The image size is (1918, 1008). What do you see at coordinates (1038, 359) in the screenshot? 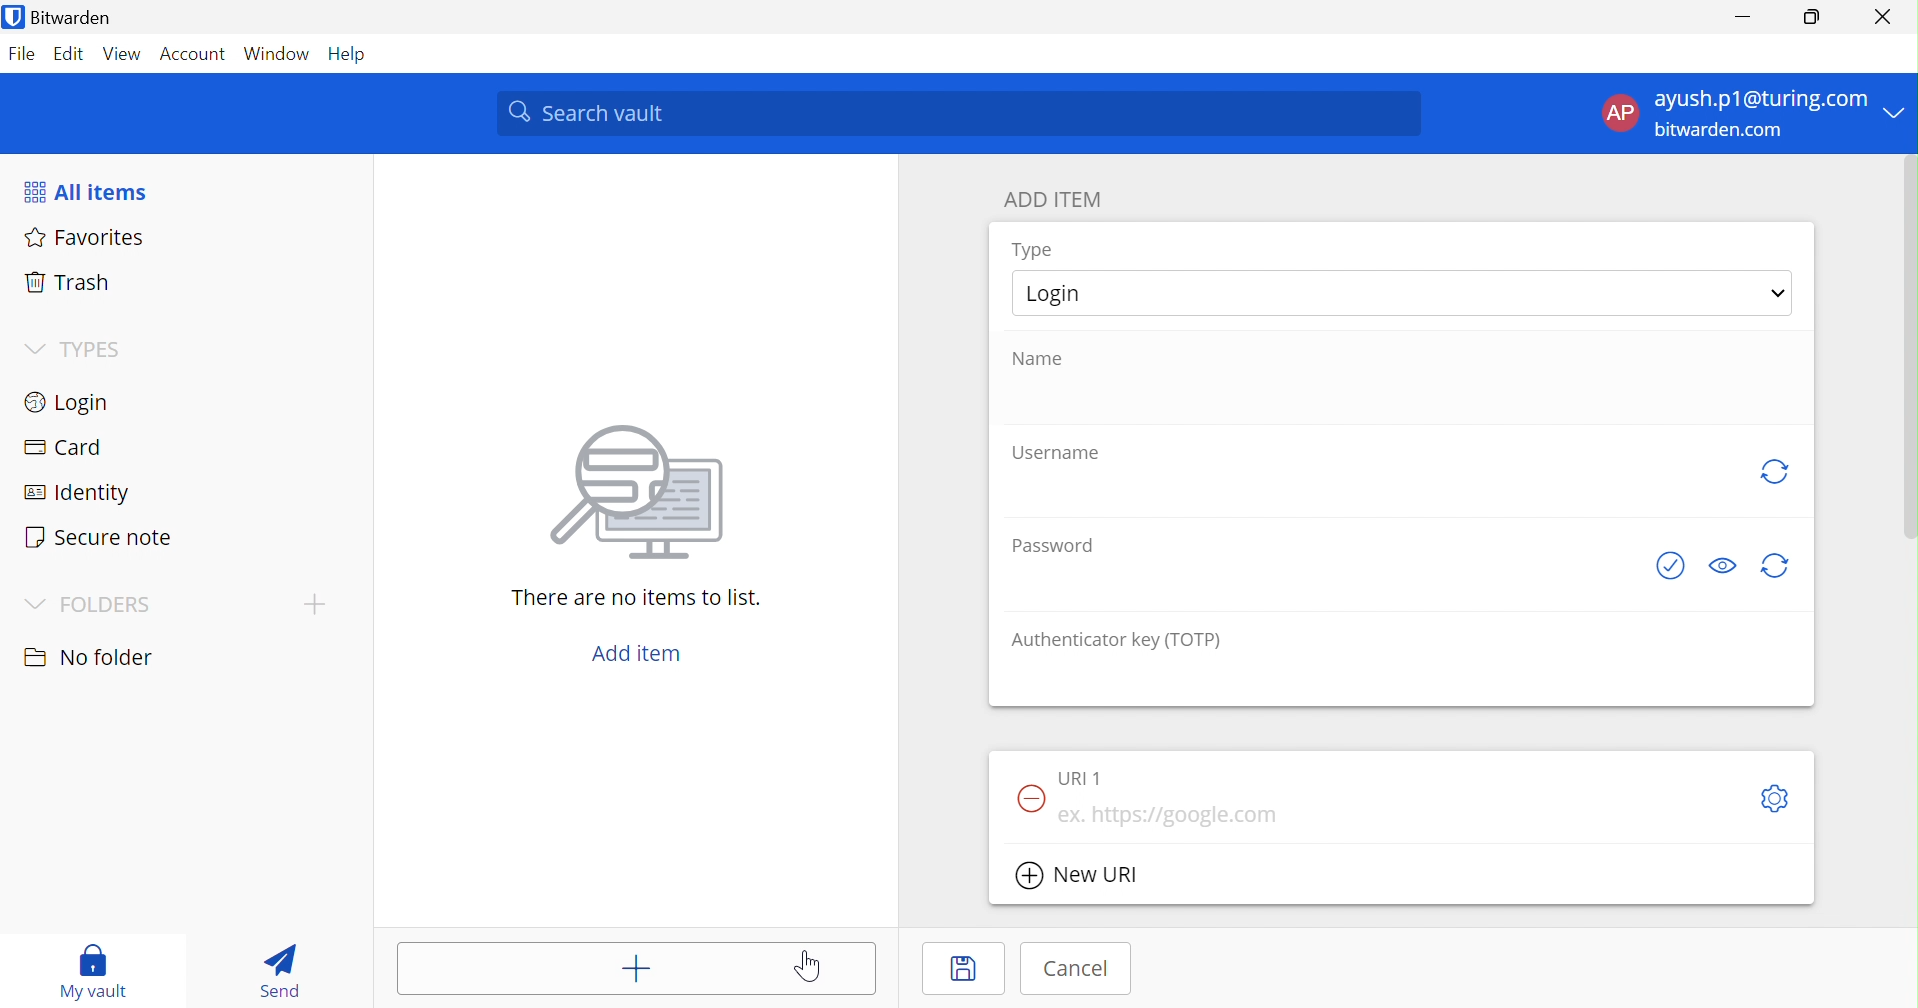
I see `Name` at bounding box center [1038, 359].